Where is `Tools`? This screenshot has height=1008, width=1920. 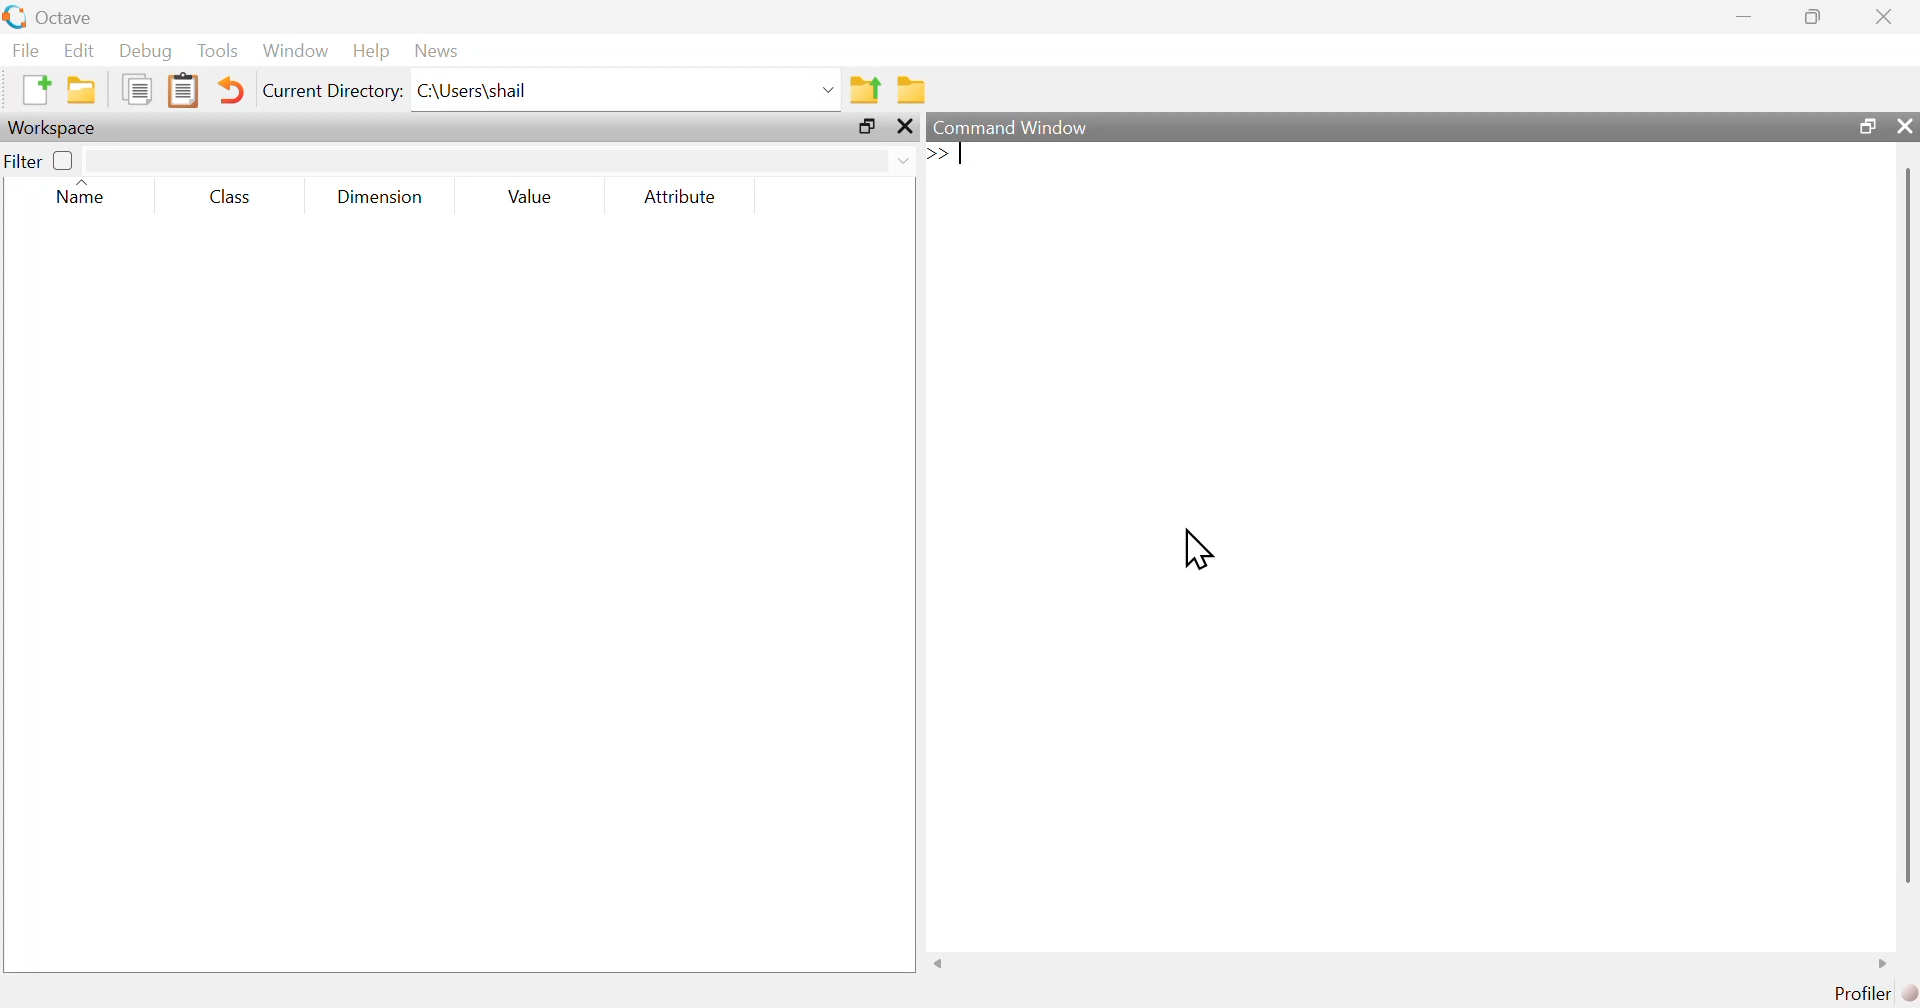 Tools is located at coordinates (218, 50).